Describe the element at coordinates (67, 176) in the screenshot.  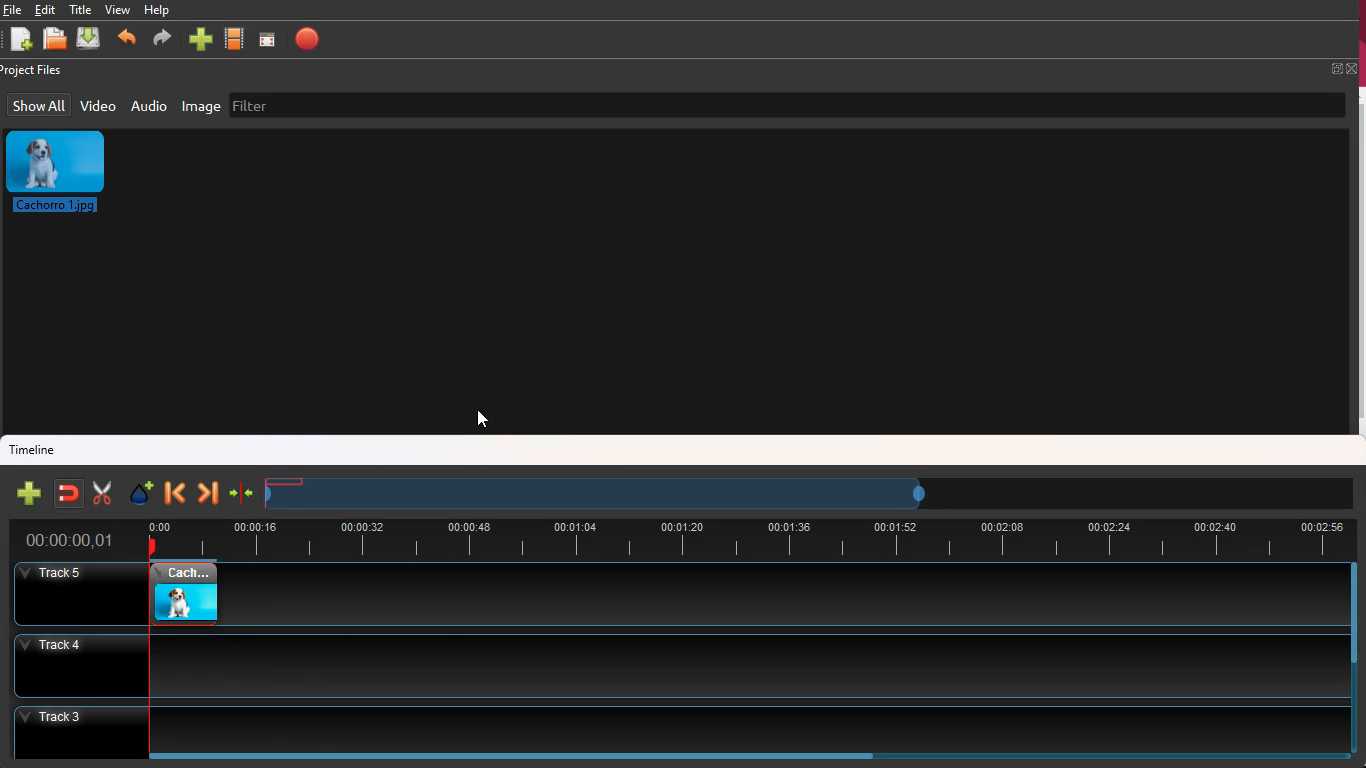
I see `image` at that location.